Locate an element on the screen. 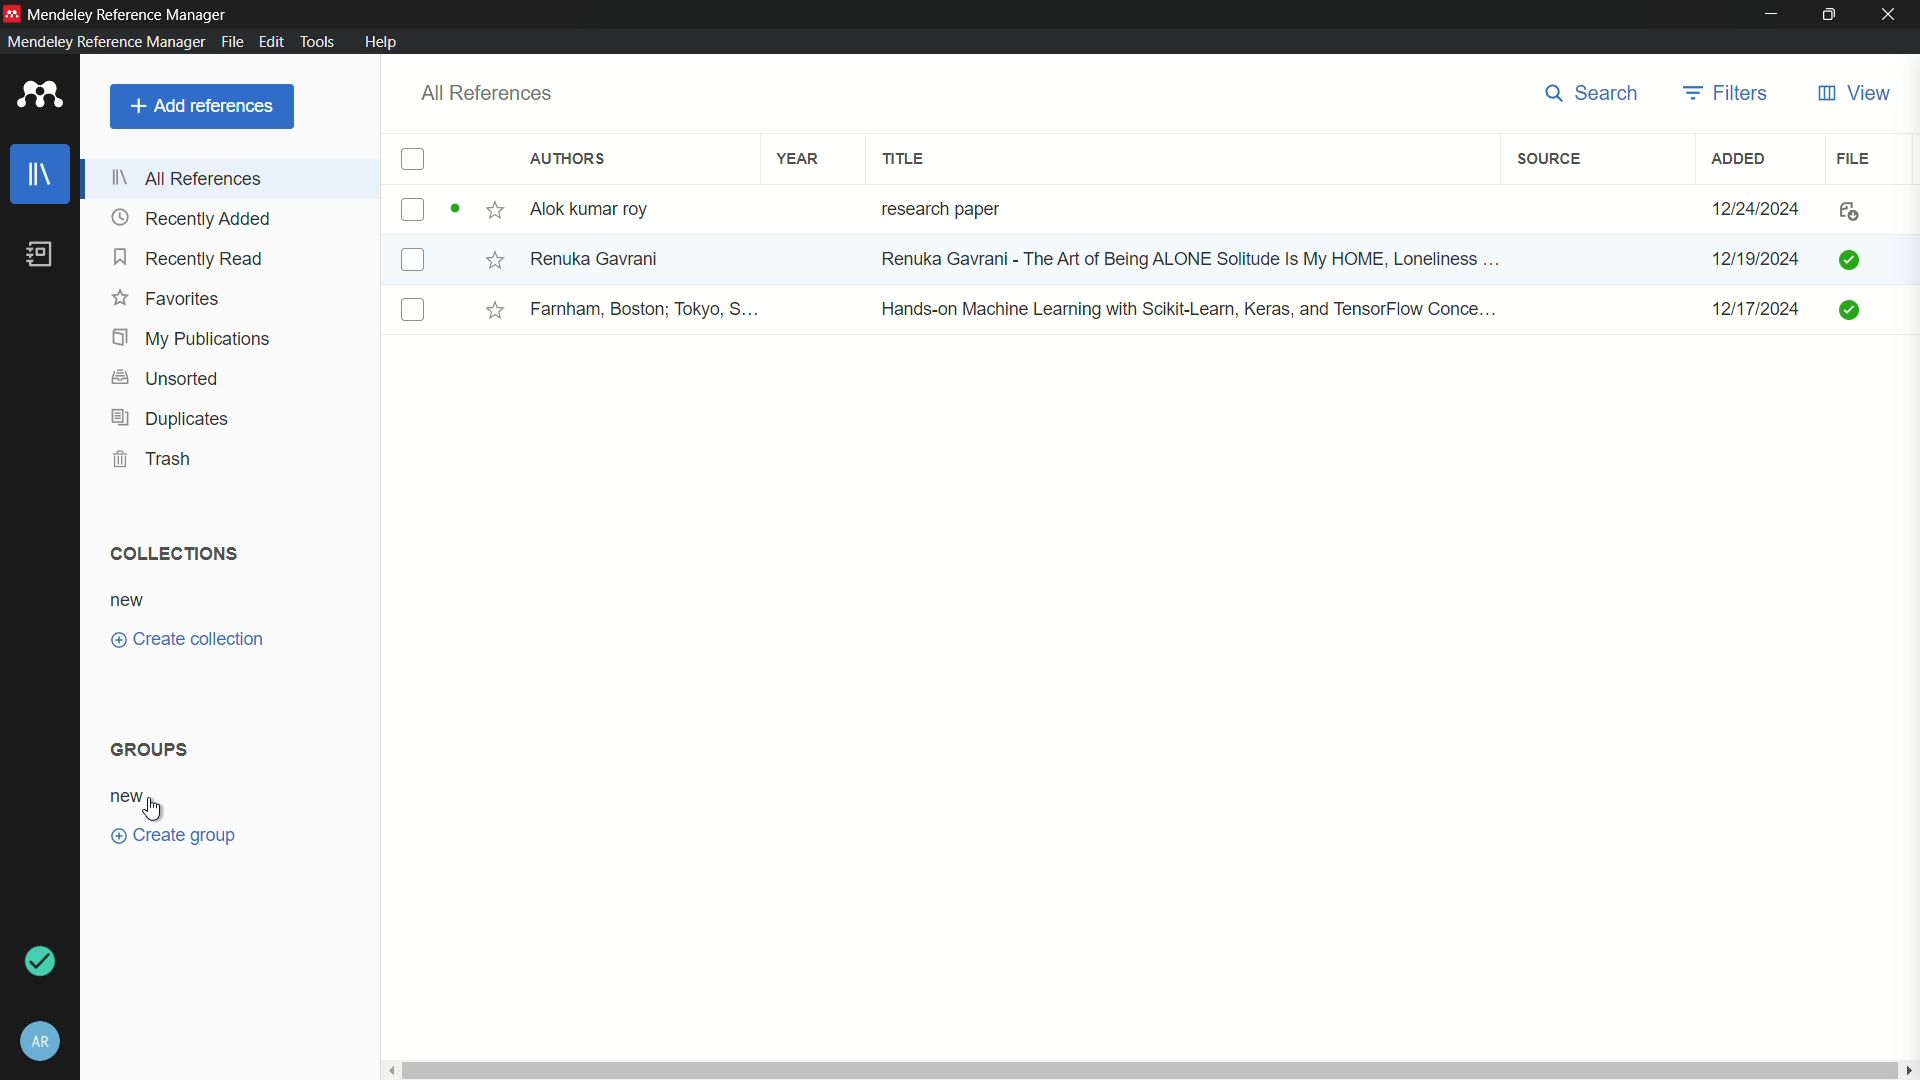  reserach paper is located at coordinates (936, 205).